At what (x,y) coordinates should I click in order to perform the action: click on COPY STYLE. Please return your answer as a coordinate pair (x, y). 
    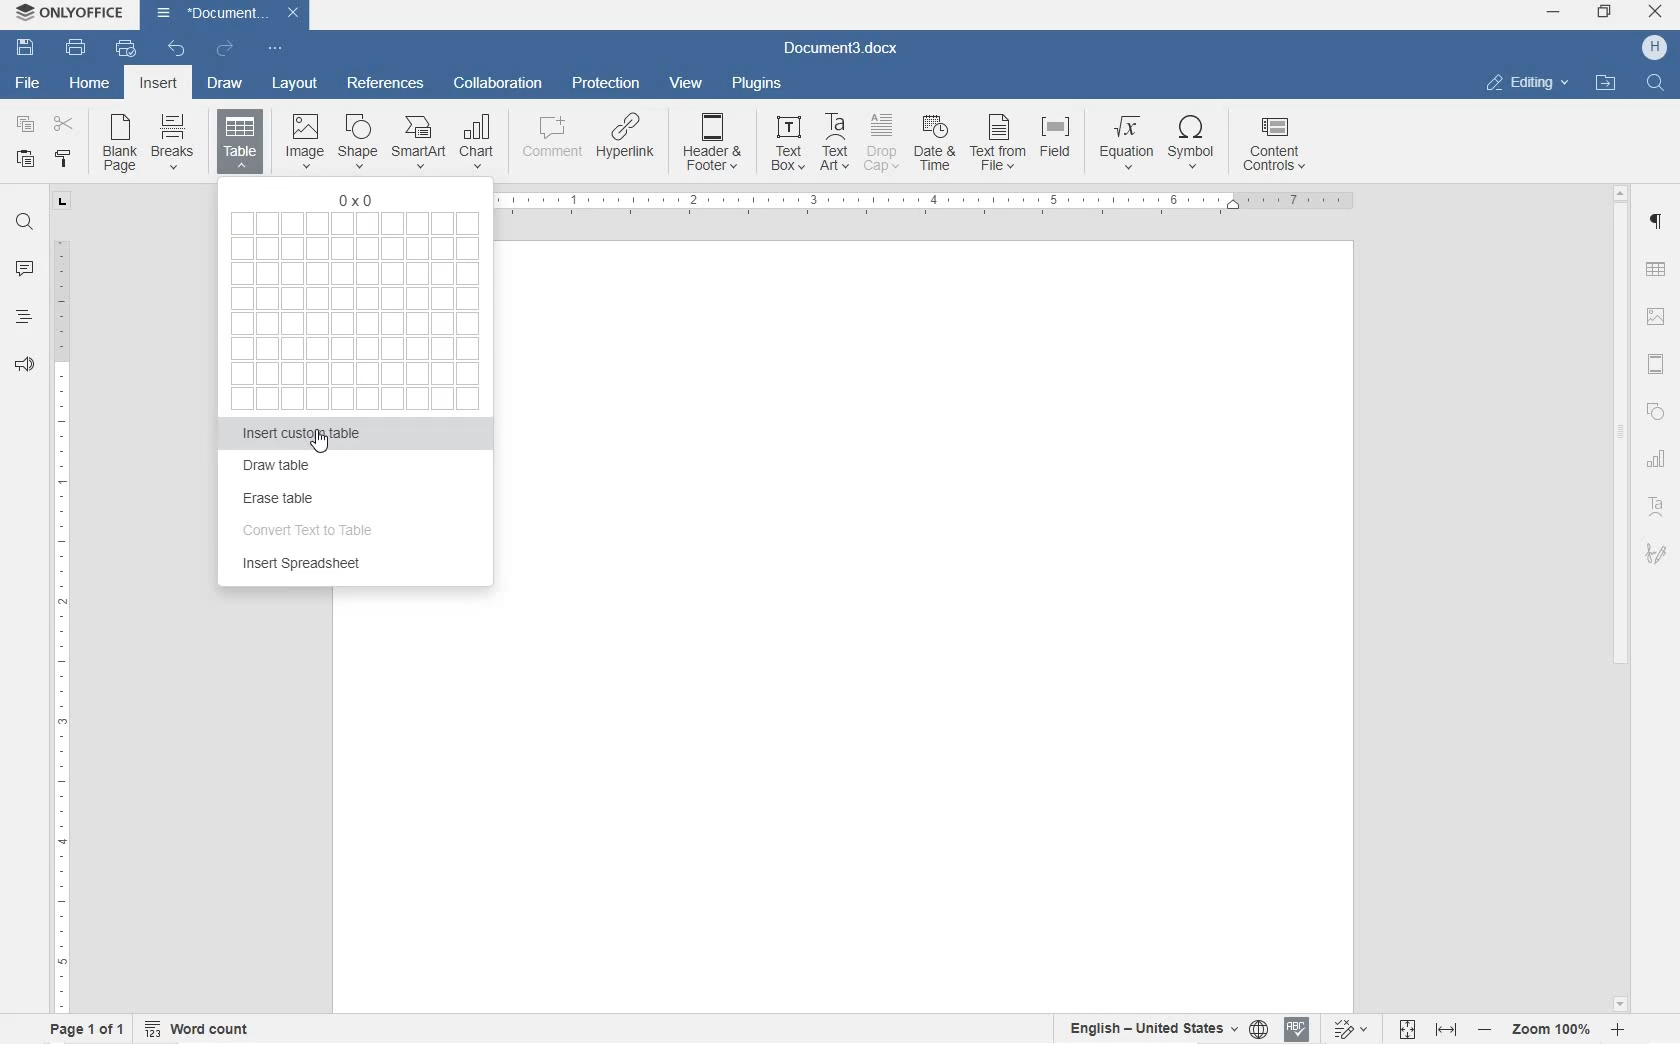
    Looking at the image, I should click on (65, 161).